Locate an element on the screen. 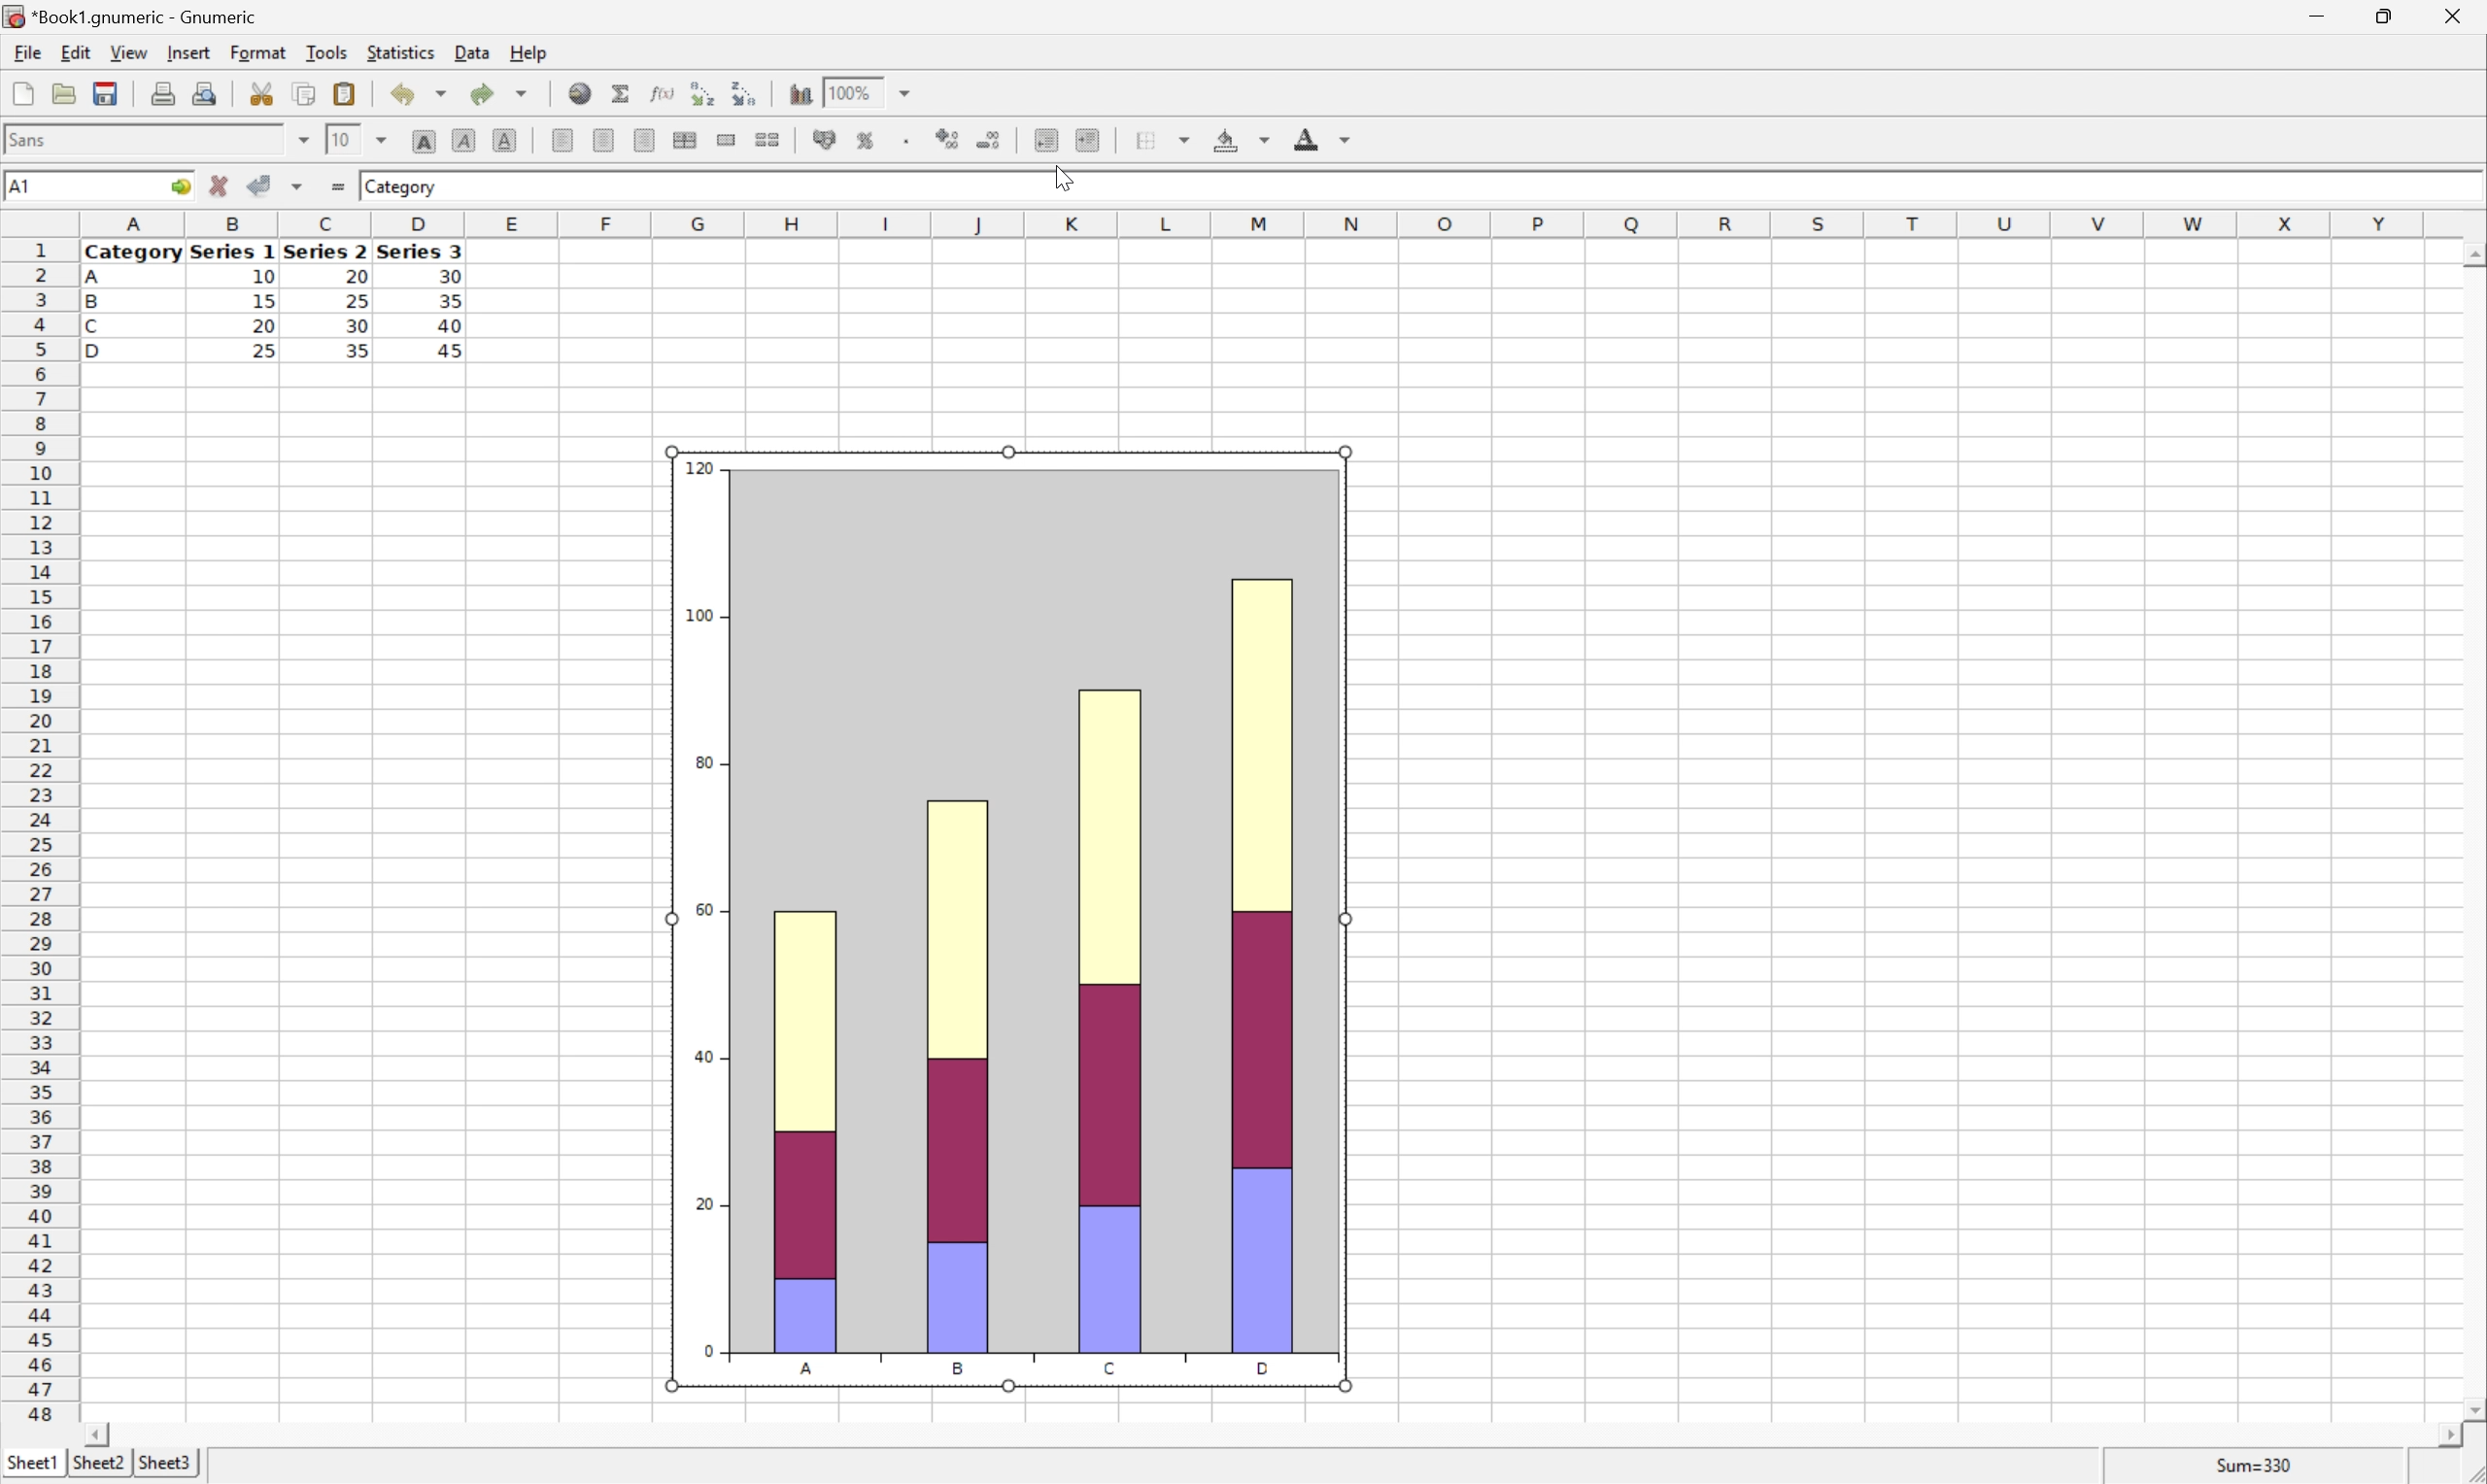  Undo is located at coordinates (420, 90).